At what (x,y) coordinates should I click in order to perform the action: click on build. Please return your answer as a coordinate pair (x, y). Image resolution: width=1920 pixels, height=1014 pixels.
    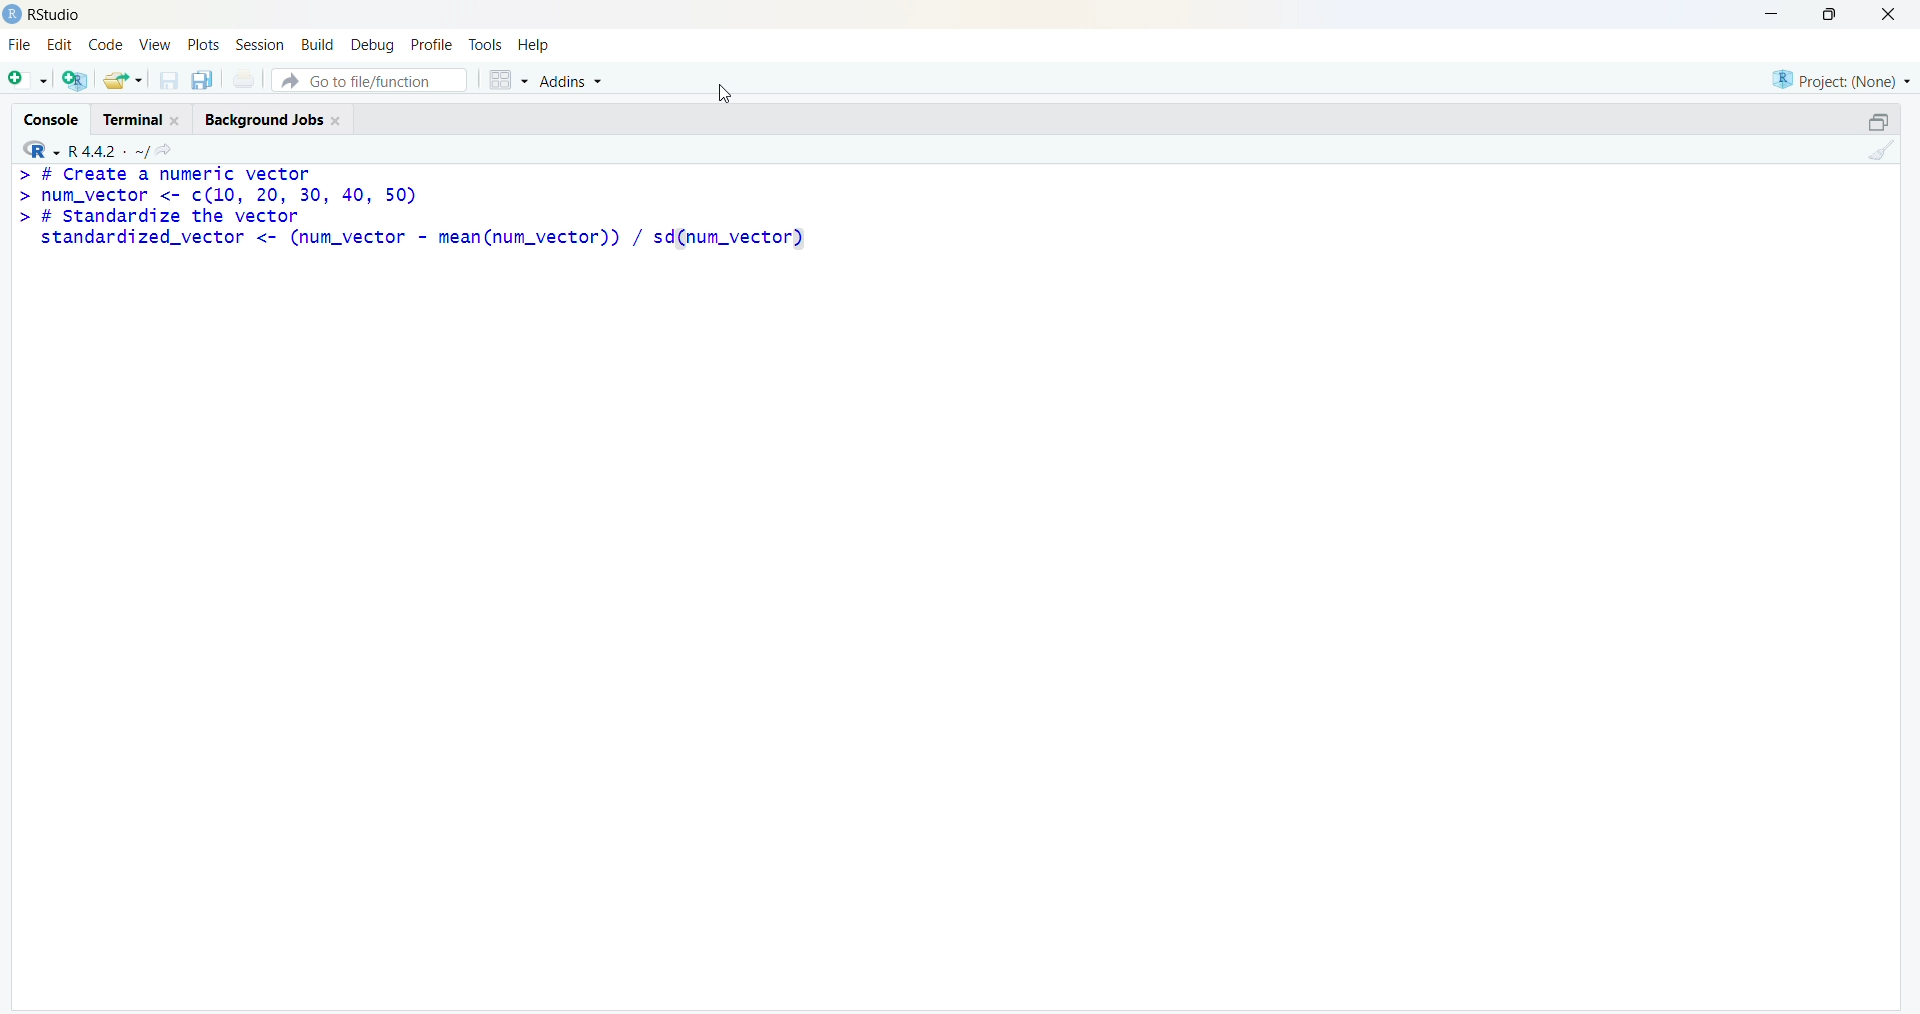
    Looking at the image, I should click on (318, 44).